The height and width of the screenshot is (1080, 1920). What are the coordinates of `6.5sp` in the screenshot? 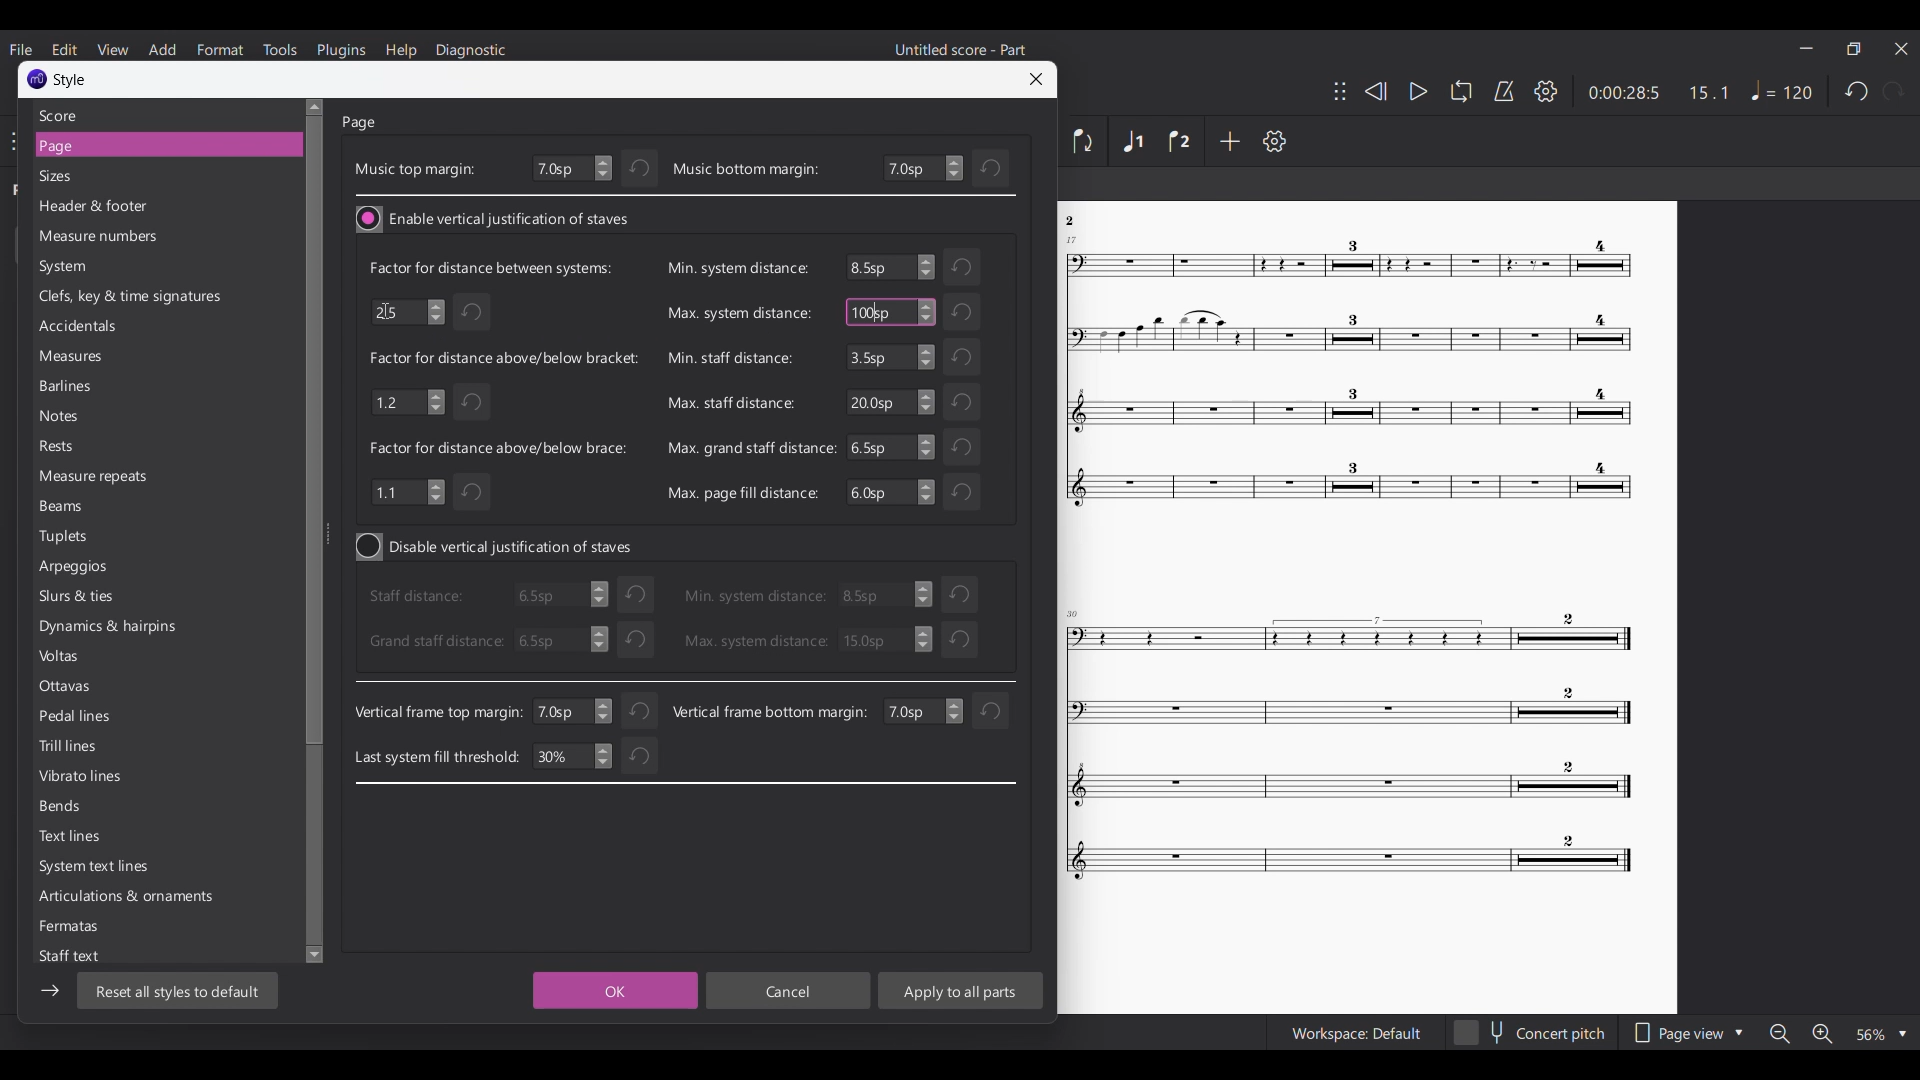 It's located at (558, 640).